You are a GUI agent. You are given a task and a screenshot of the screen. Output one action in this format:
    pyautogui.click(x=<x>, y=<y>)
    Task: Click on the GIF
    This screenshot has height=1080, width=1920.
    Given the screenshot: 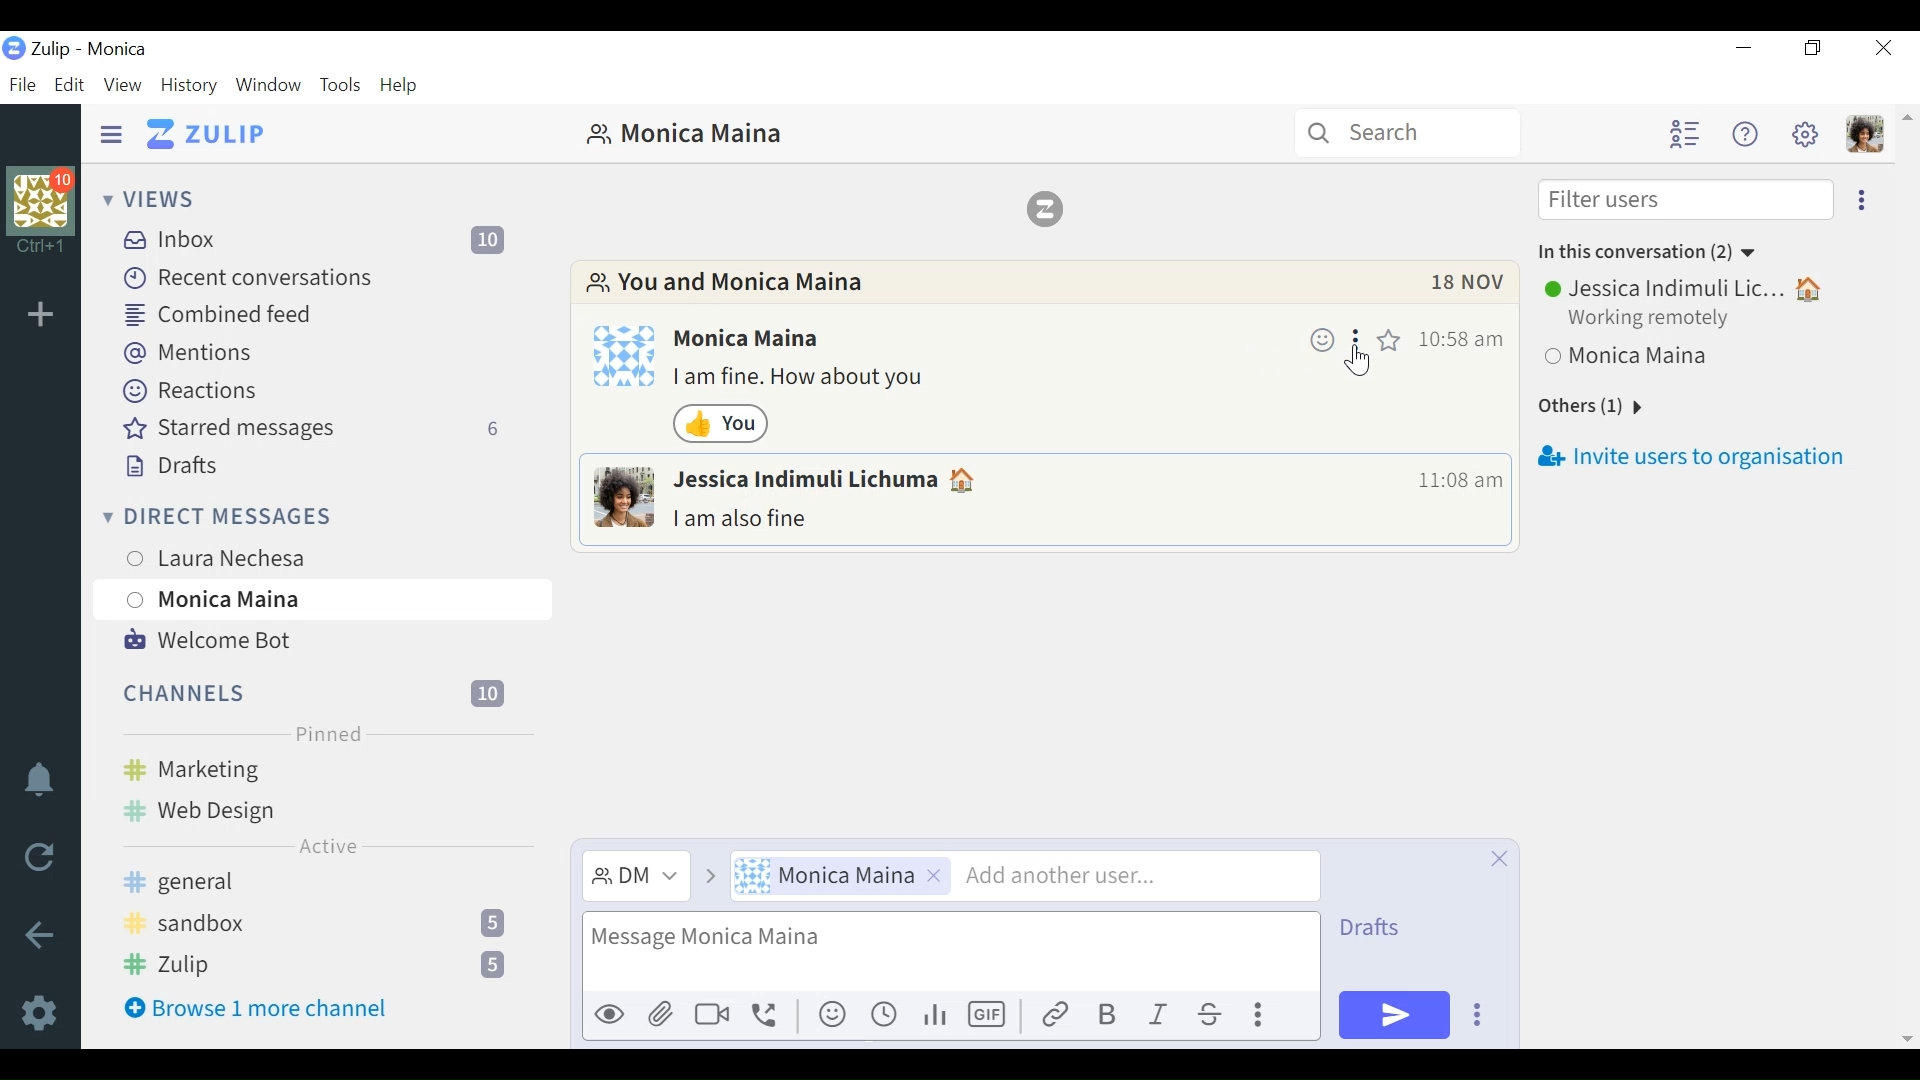 What is the action you would take?
    pyautogui.click(x=989, y=1014)
    